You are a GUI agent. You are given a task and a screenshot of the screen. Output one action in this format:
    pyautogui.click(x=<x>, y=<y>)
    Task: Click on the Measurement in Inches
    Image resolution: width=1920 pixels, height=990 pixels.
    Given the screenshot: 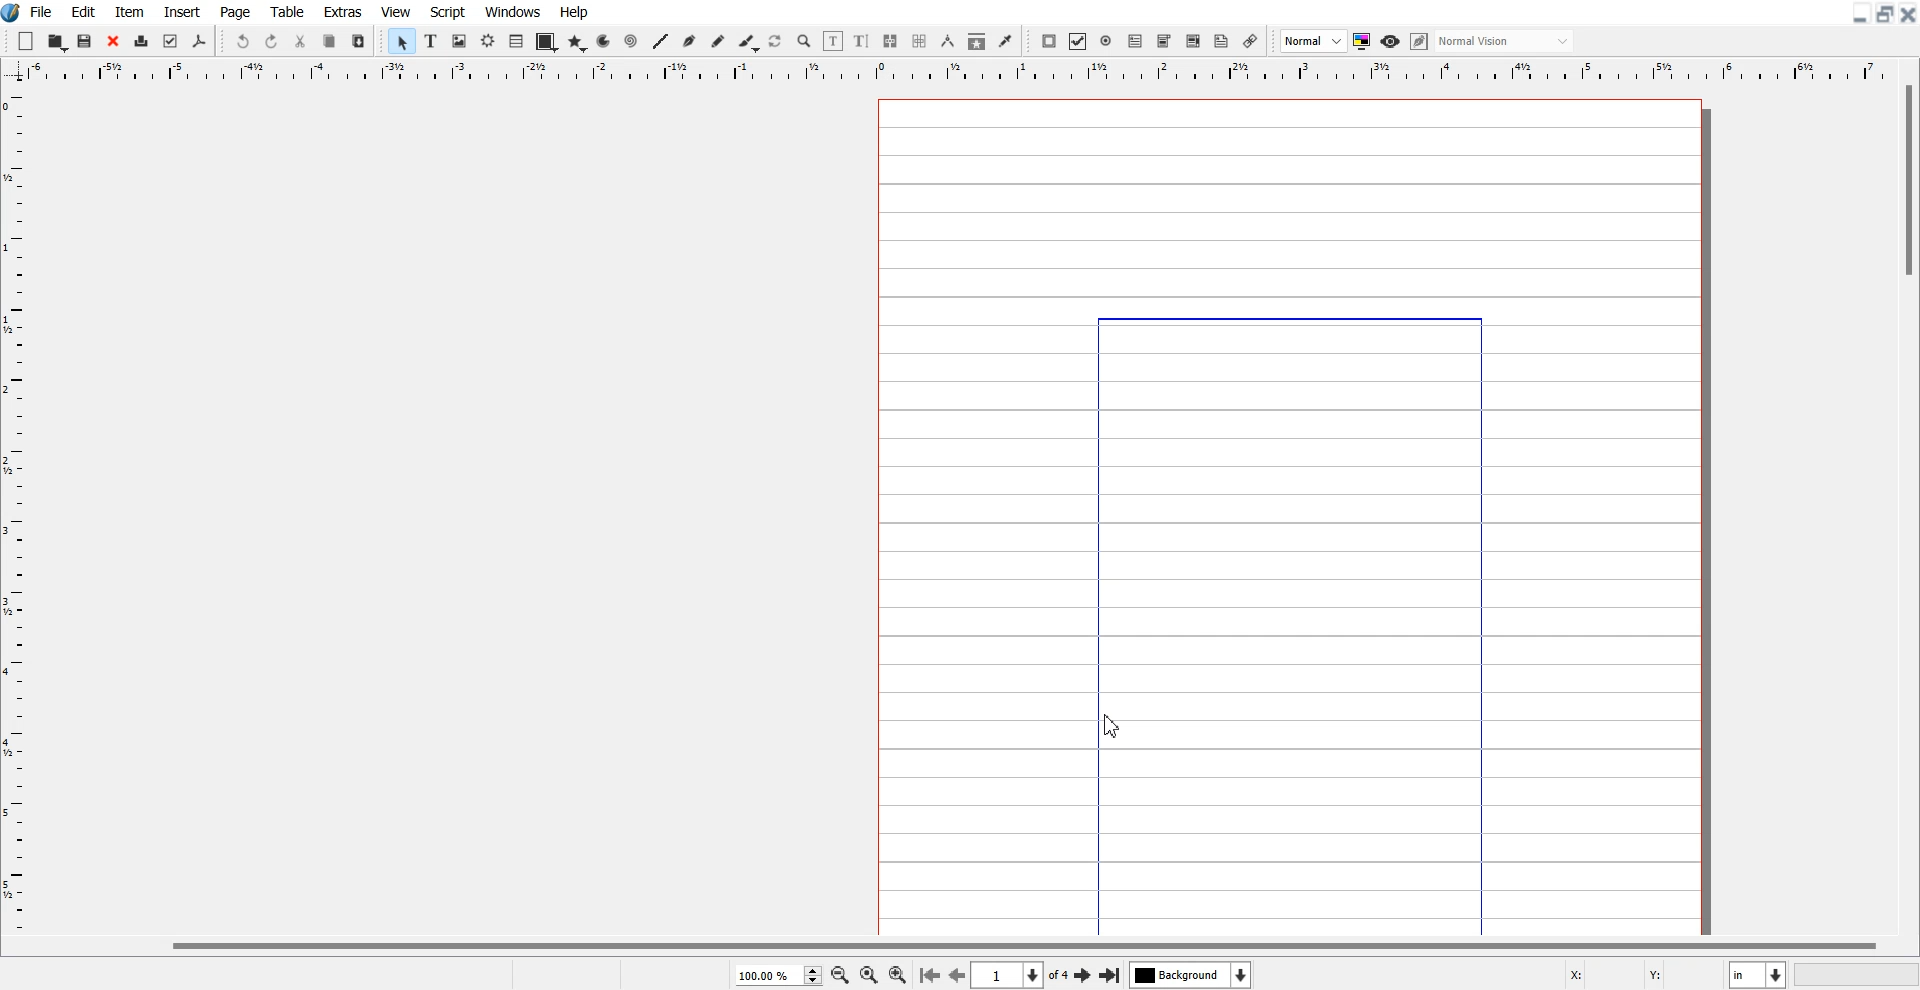 What is the action you would take?
    pyautogui.click(x=1759, y=974)
    